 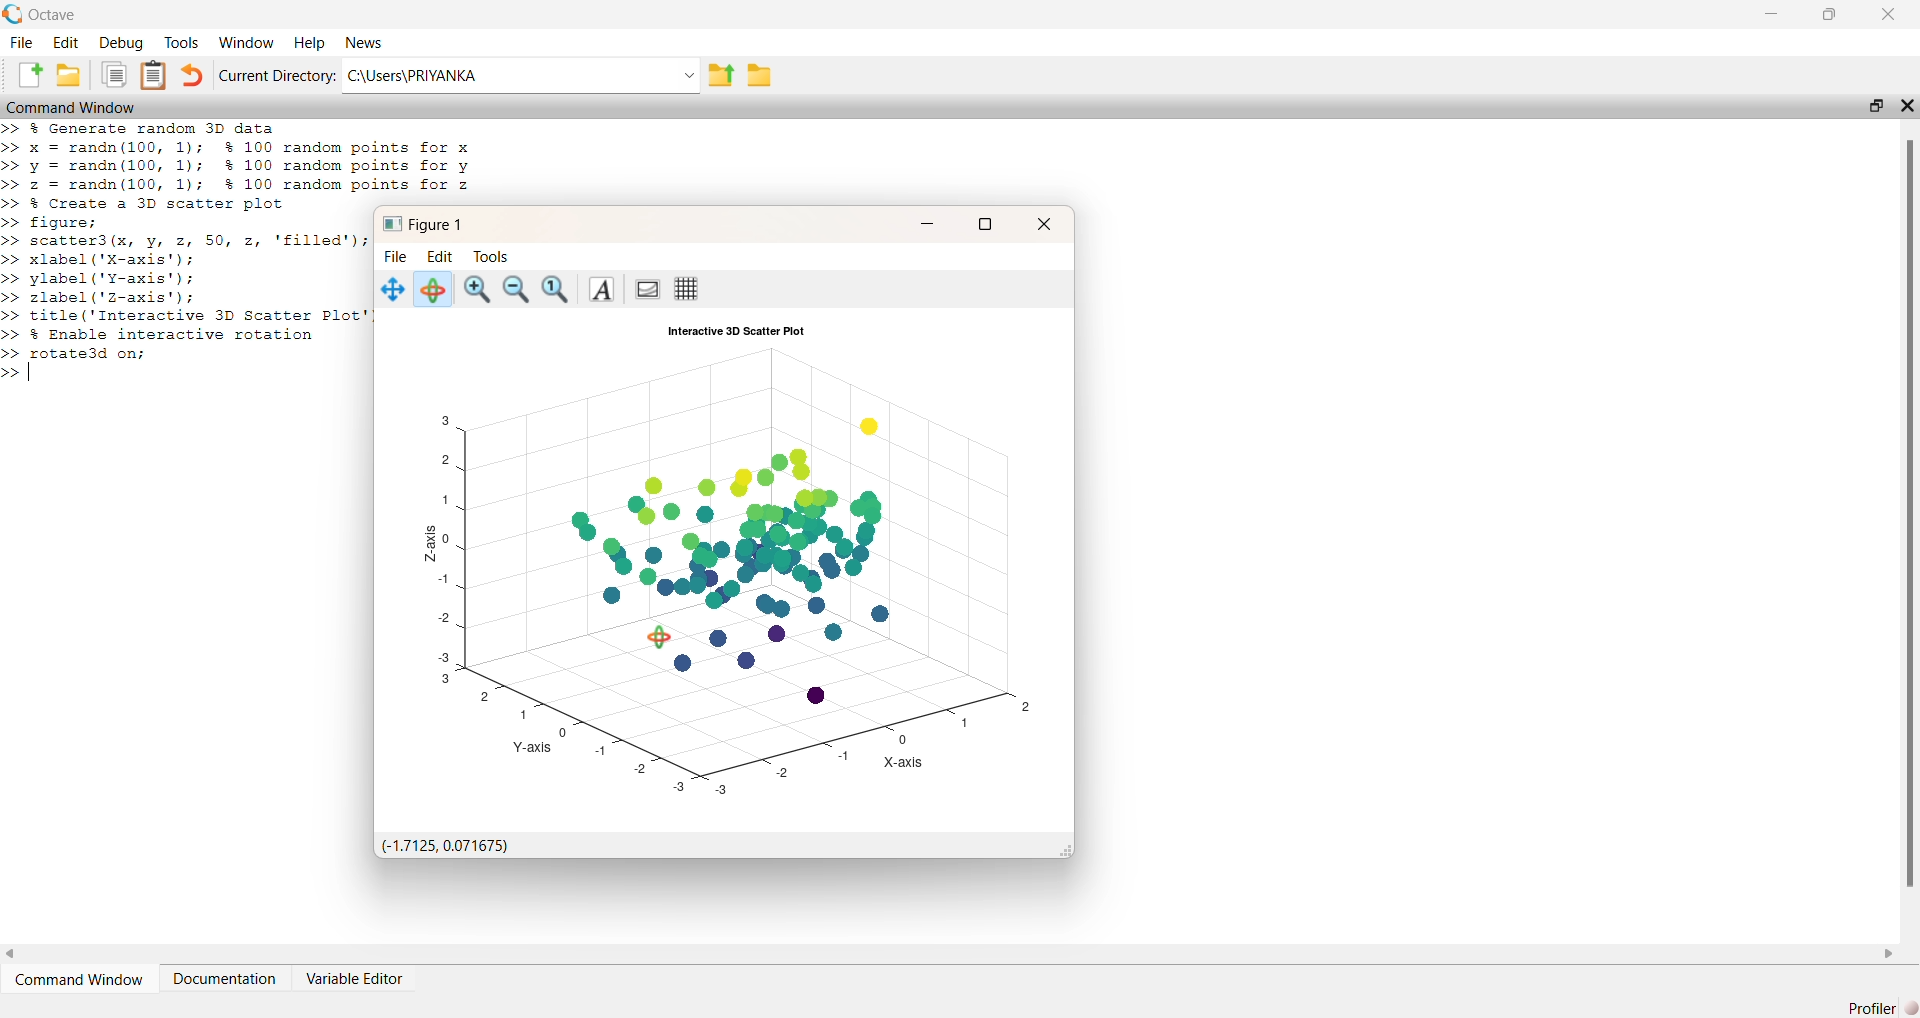 I want to click on Command Window, so click(x=70, y=106).